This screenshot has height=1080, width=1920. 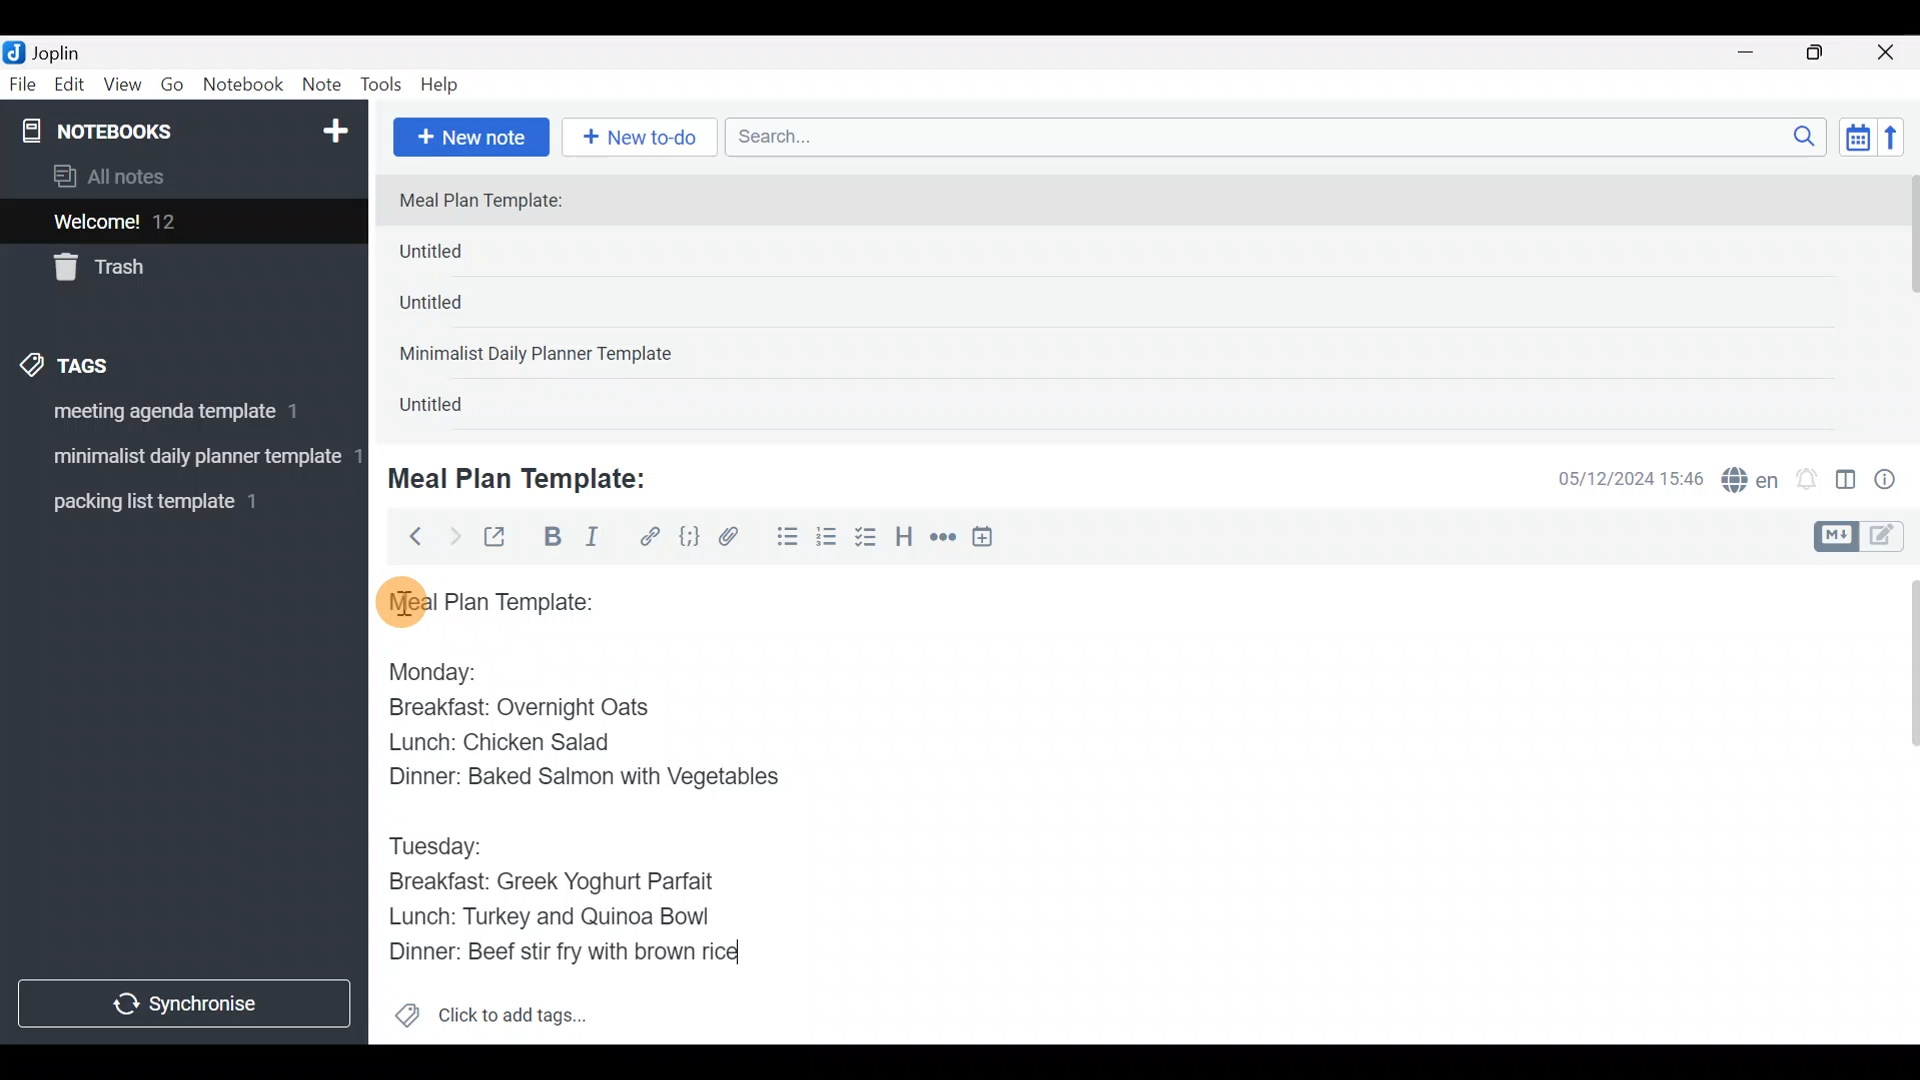 I want to click on Edit, so click(x=70, y=88).